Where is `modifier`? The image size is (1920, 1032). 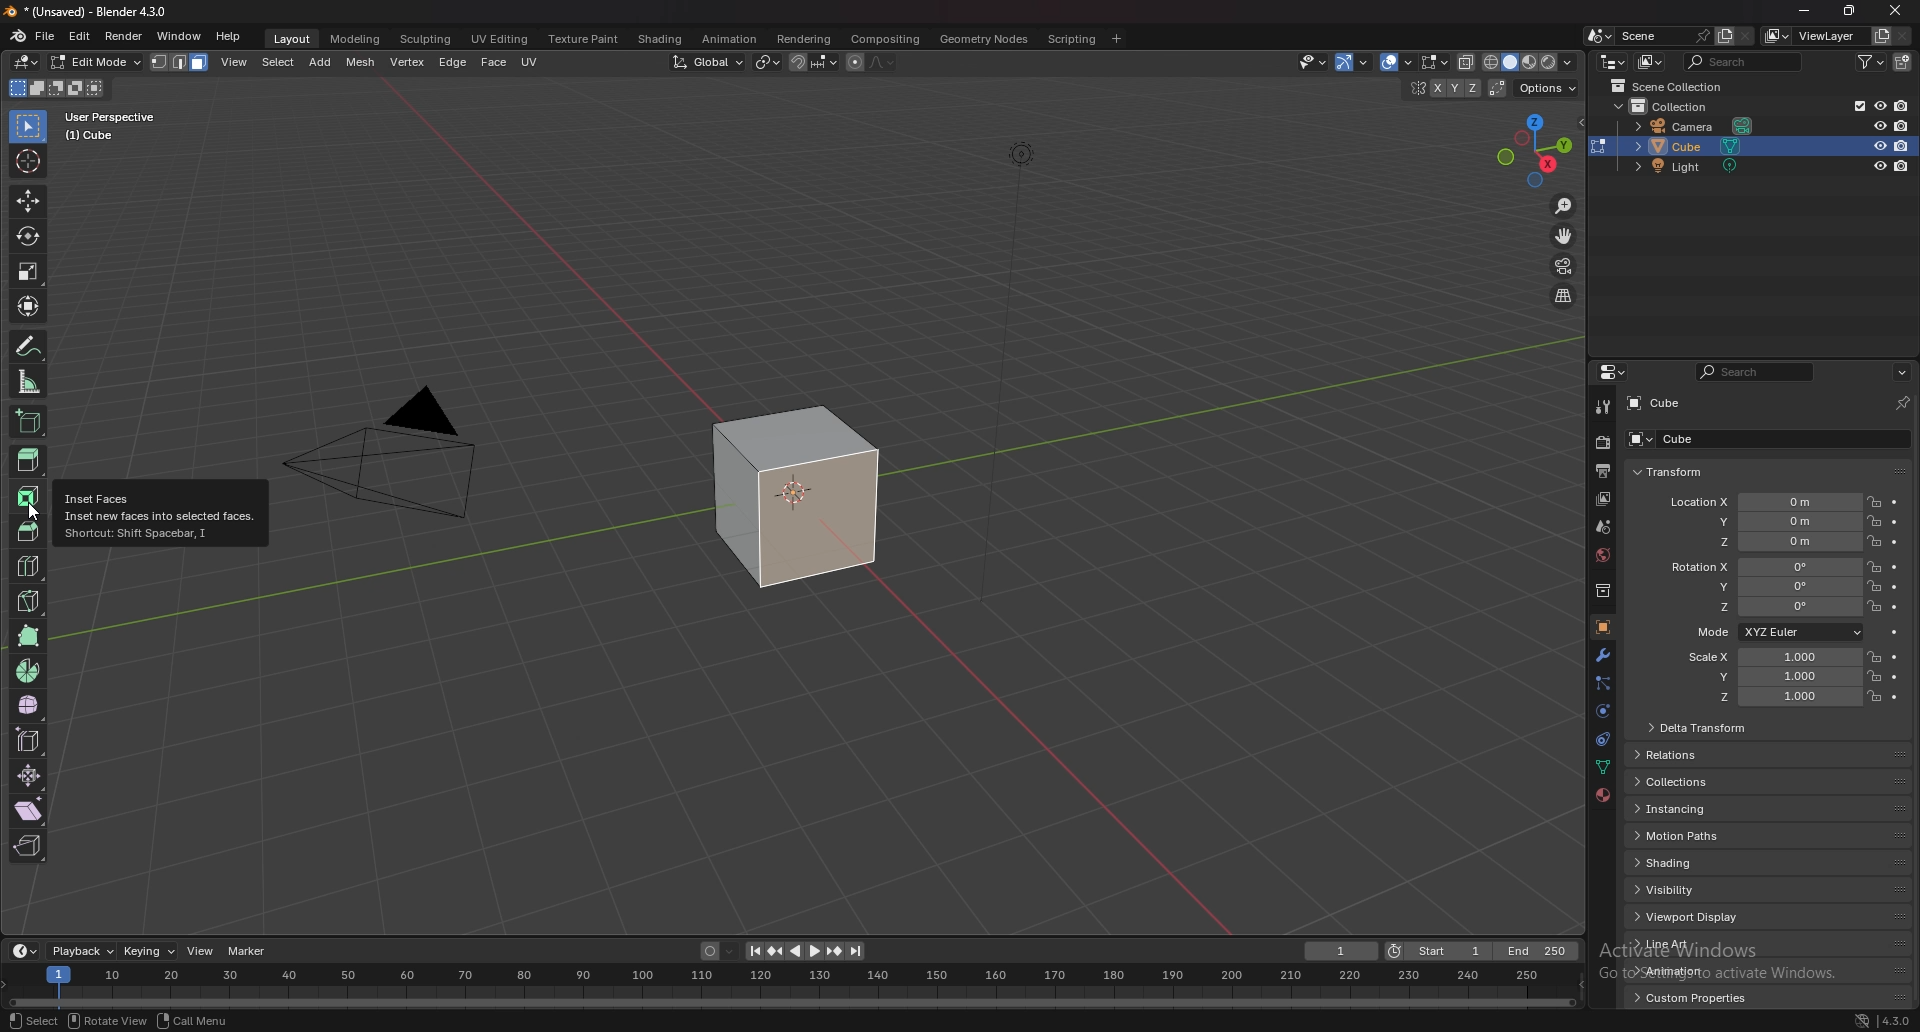 modifier is located at coordinates (1604, 655).